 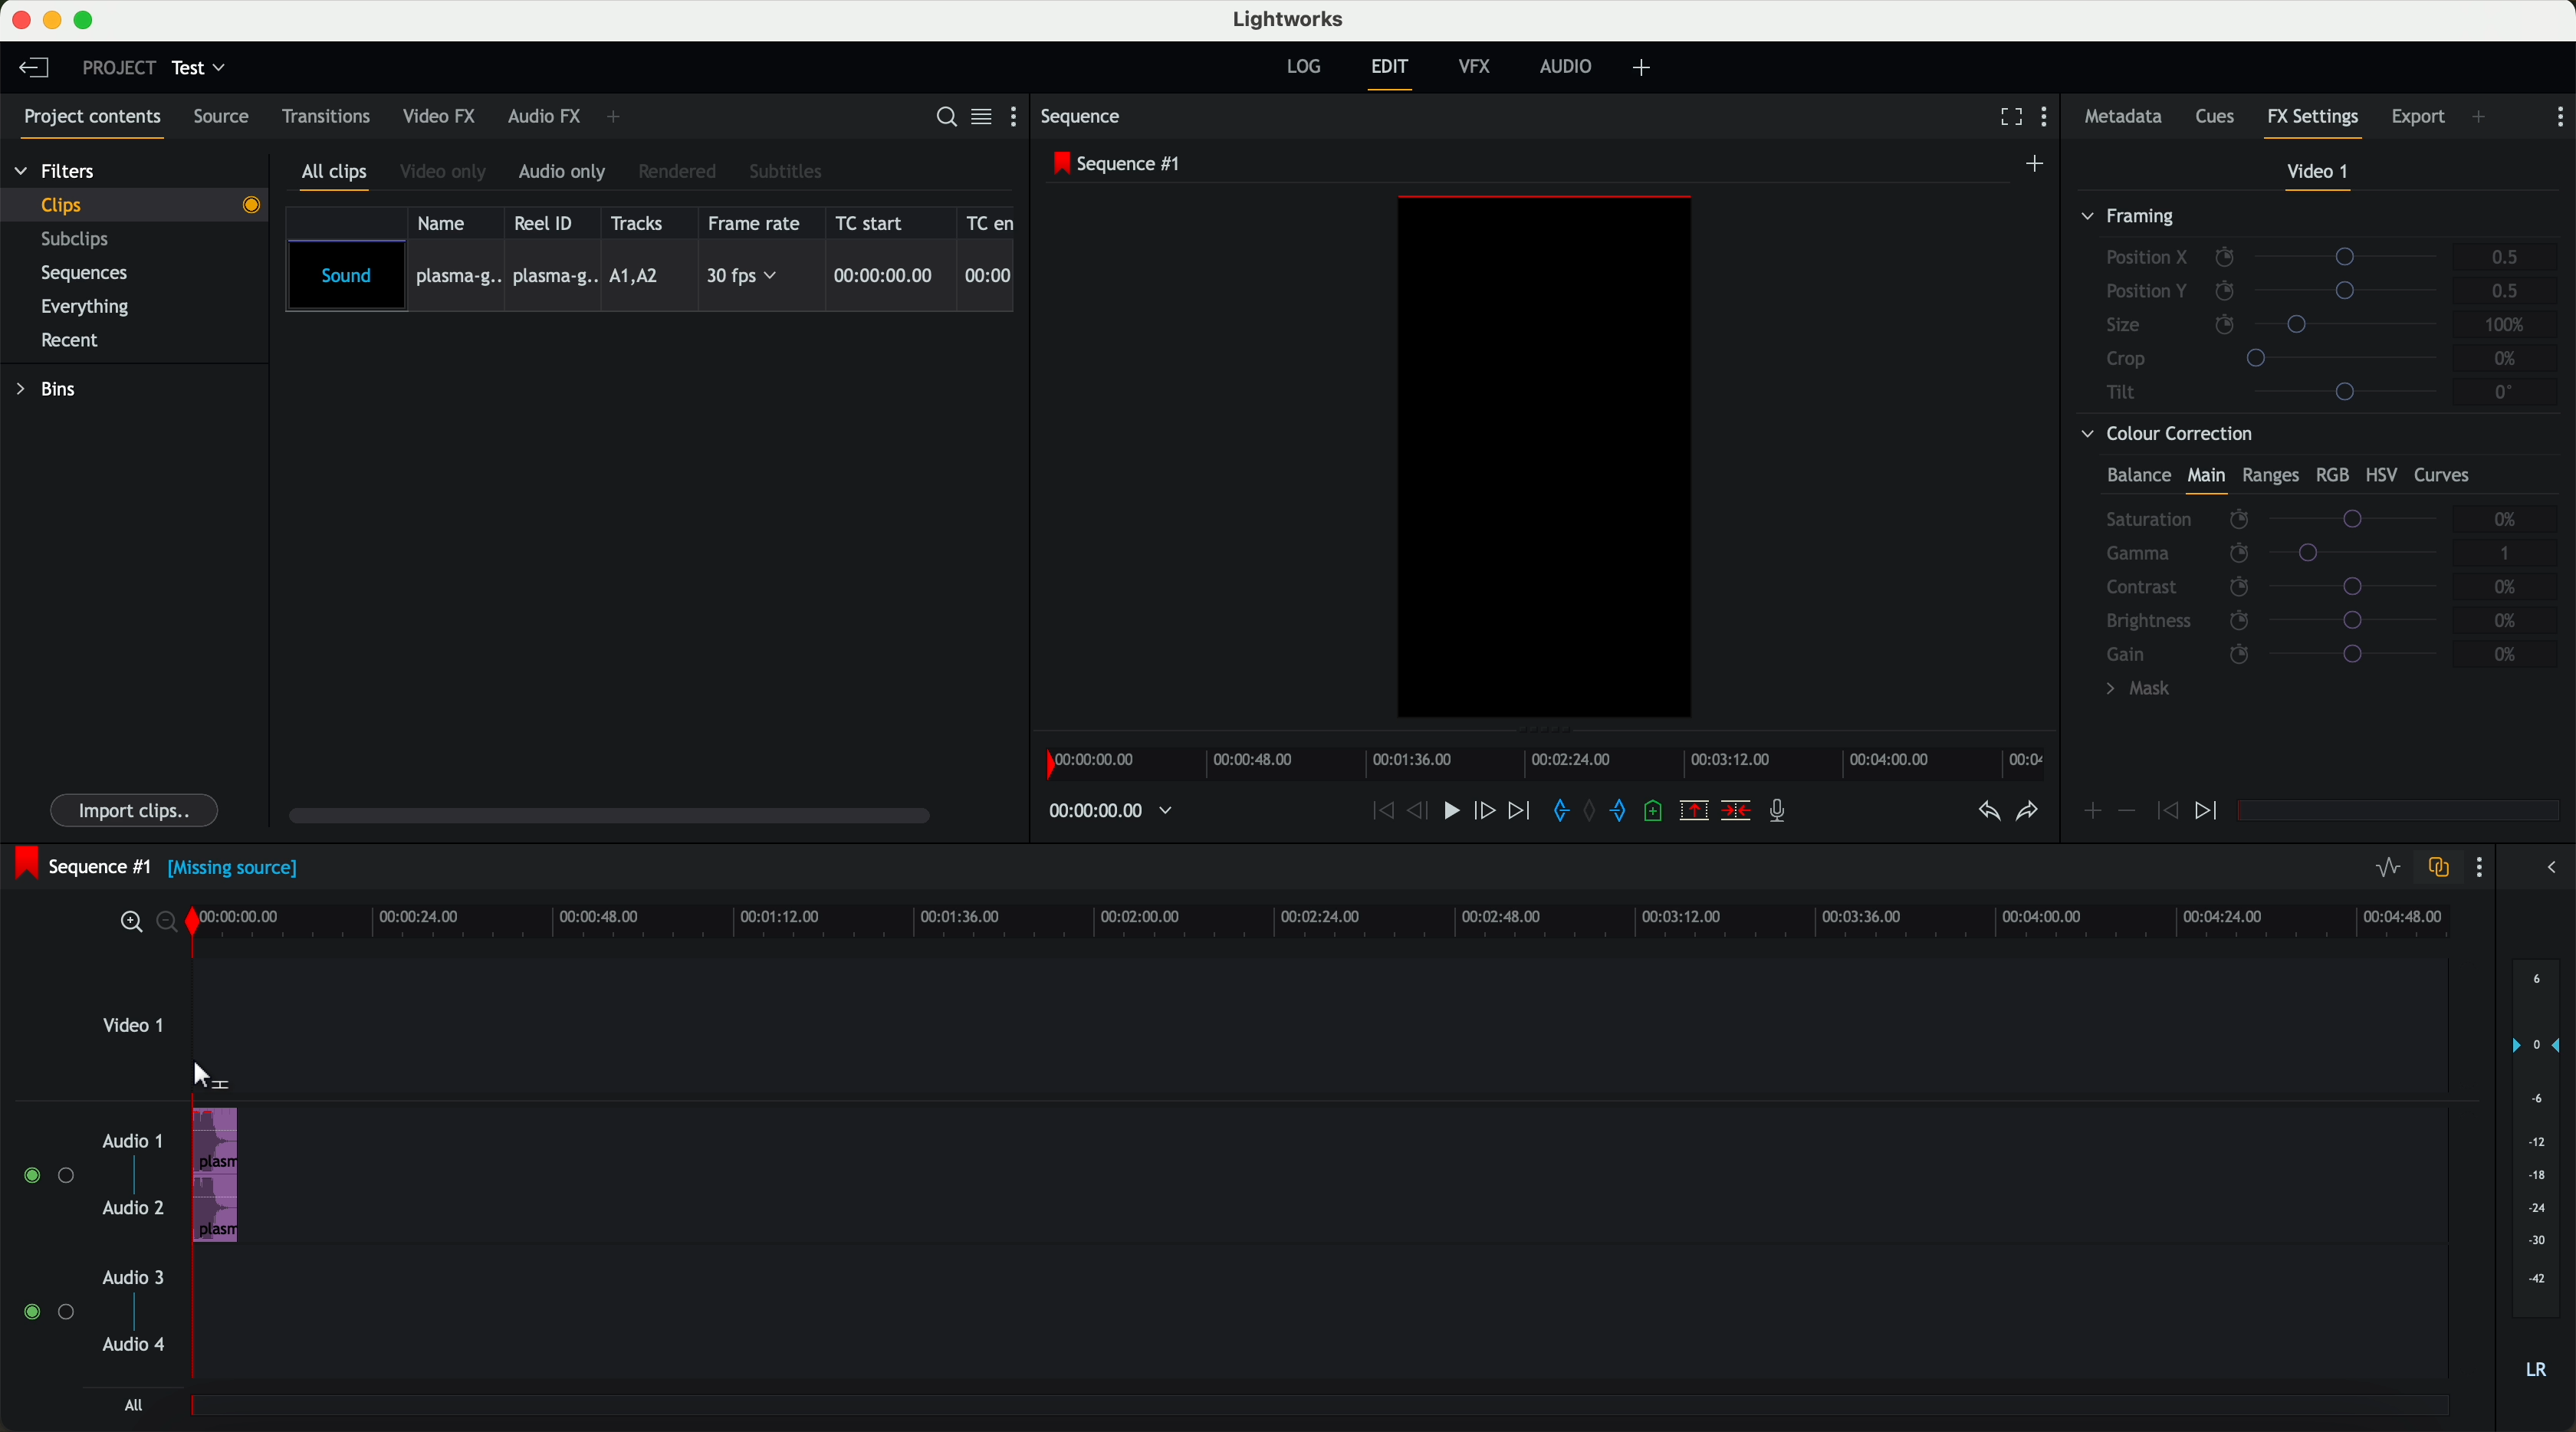 What do you see at coordinates (2007, 118) in the screenshot?
I see `fullscreen` at bounding box center [2007, 118].